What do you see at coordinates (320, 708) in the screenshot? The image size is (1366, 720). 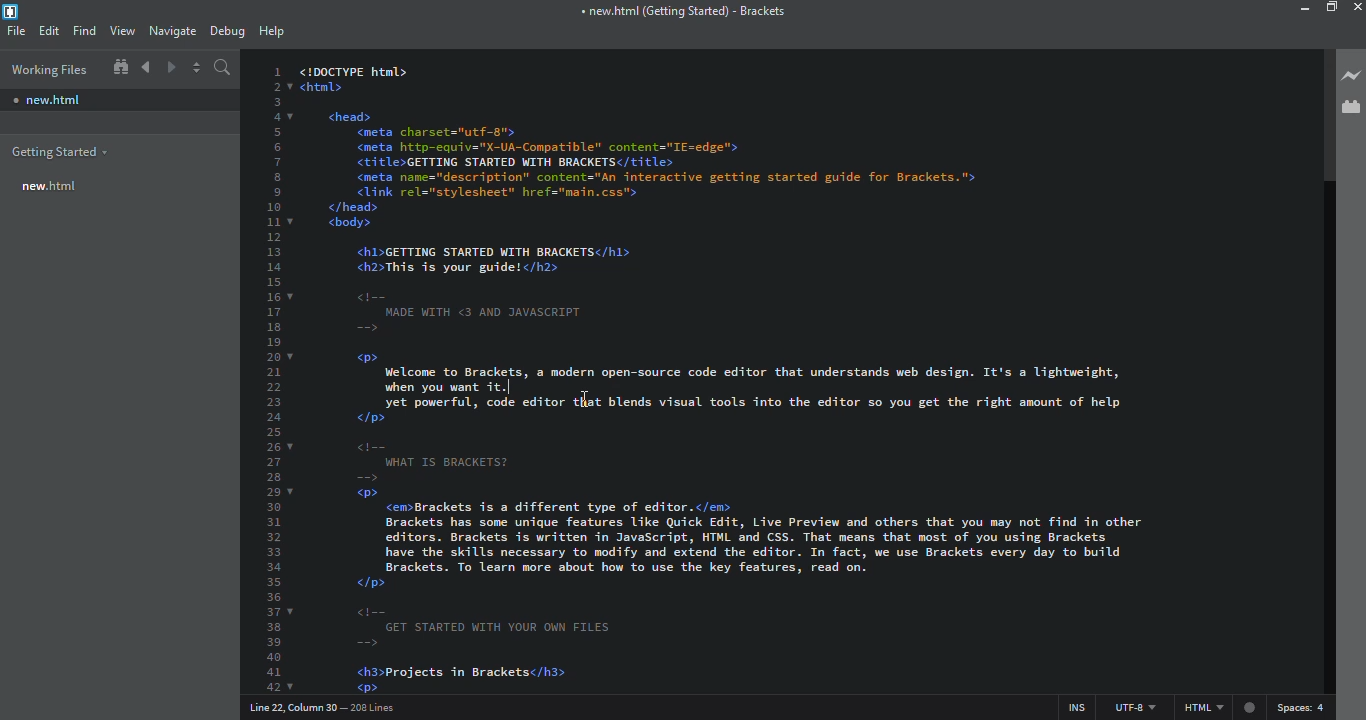 I see `line number` at bounding box center [320, 708].